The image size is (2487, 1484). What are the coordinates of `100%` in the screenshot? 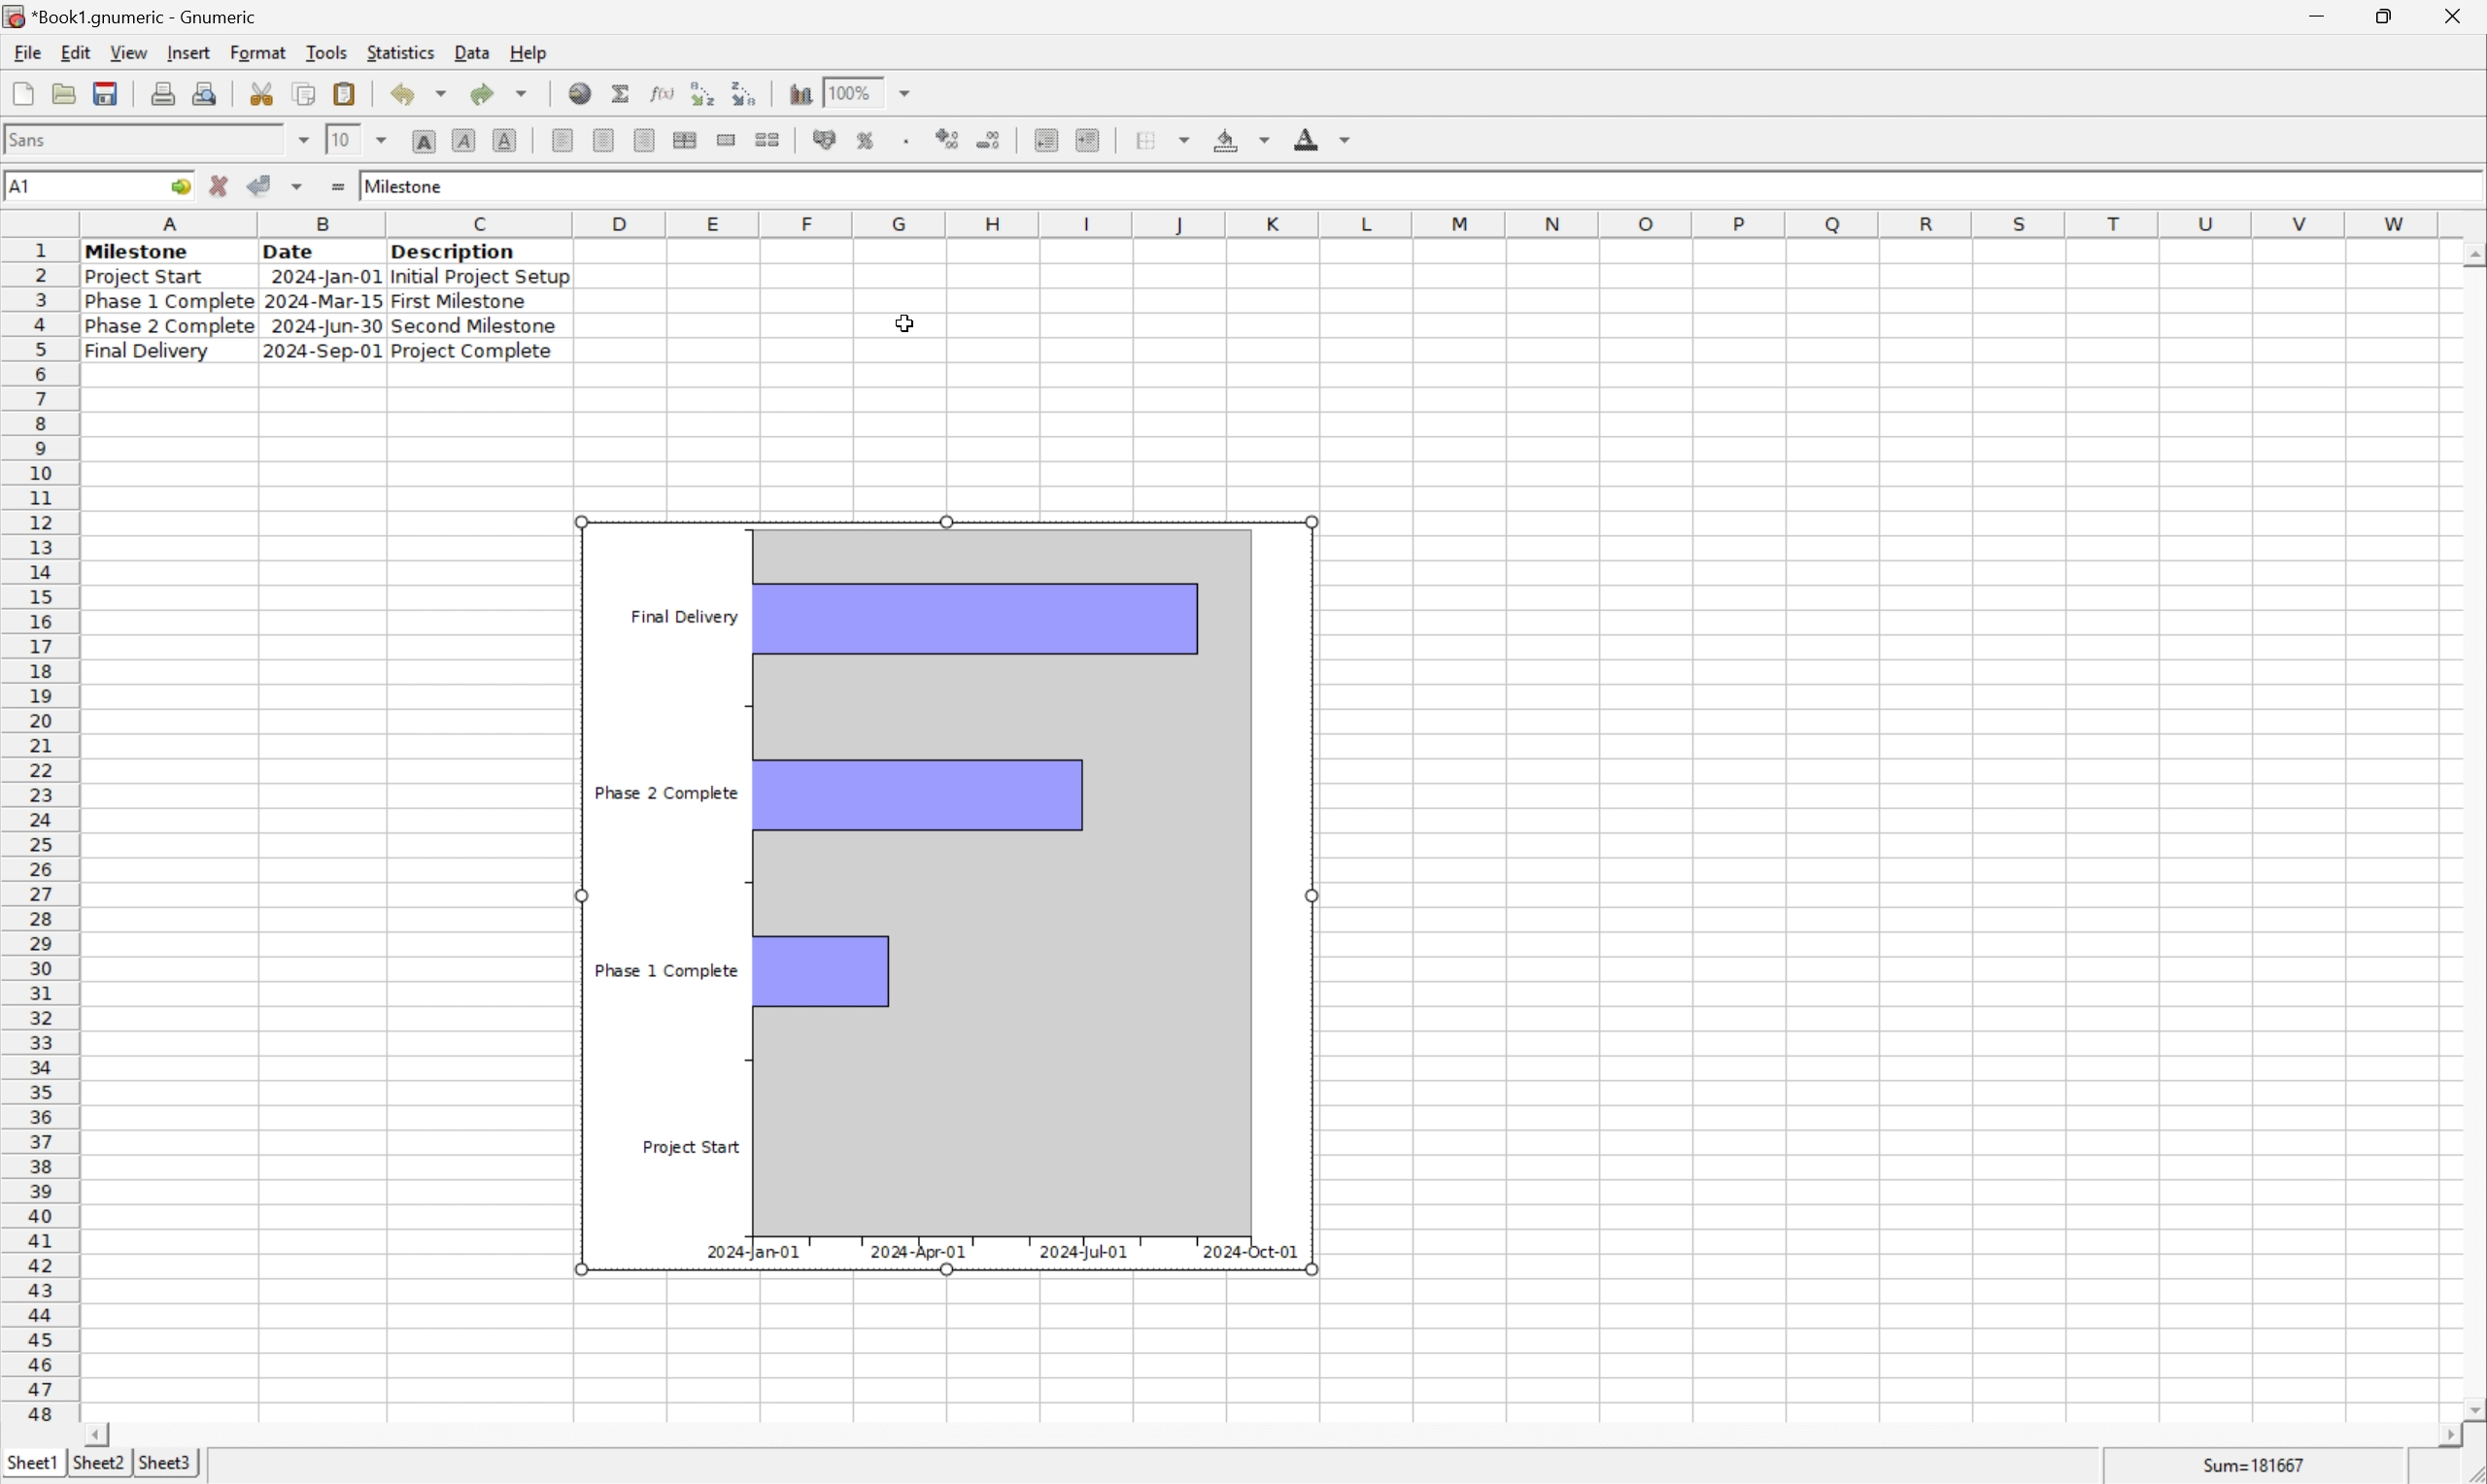 It's located at (854, 89).